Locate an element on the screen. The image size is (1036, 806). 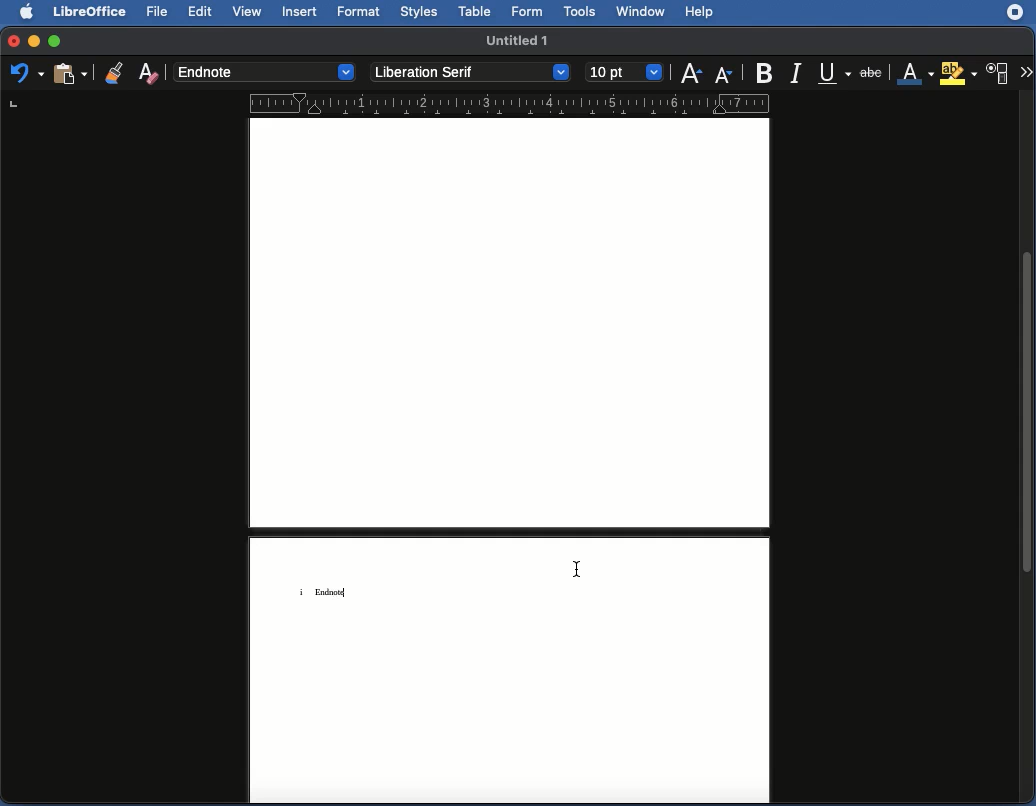
Clone formatting is located at coordinates (115, 70).